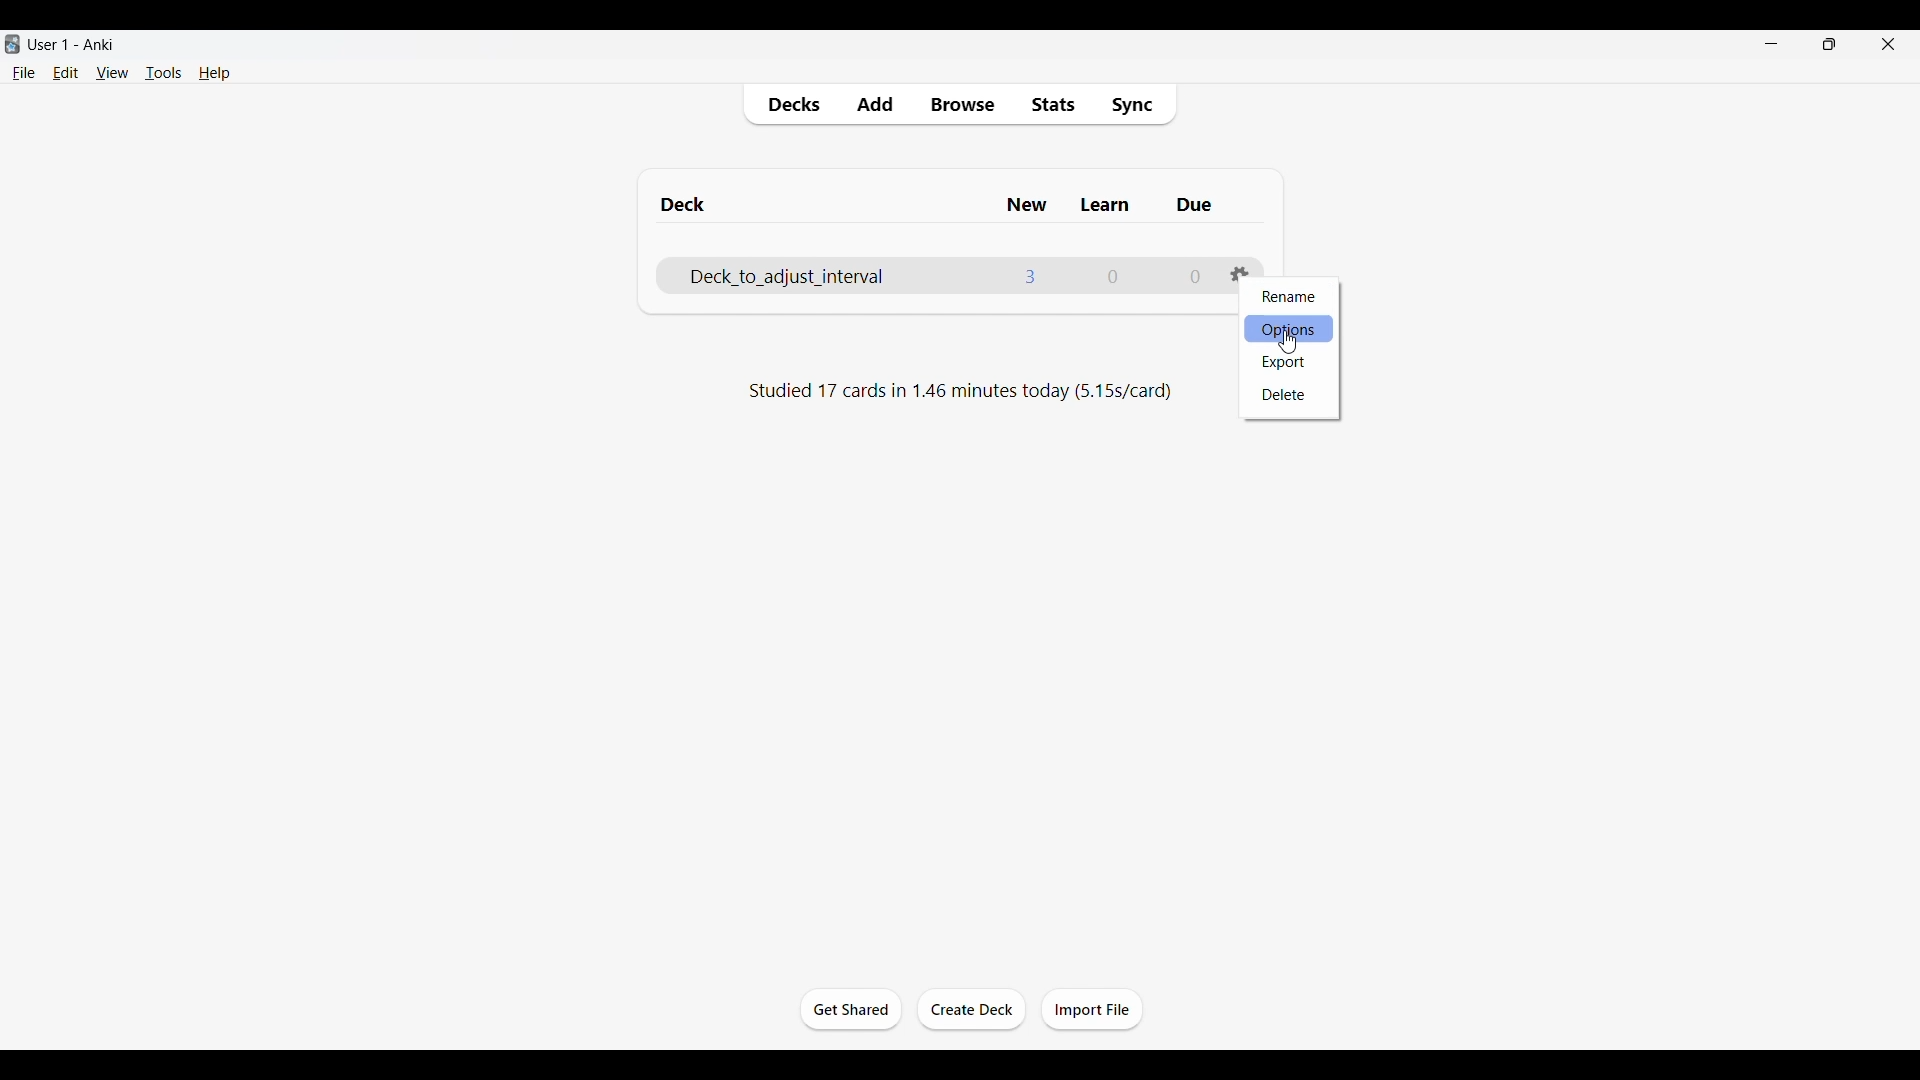 The height and width of the screenshot is (1080, 1920). What do you see at coordinates (1239, 275) in the screenshot?
I see `Settings` at bounding box center [1239, 275].